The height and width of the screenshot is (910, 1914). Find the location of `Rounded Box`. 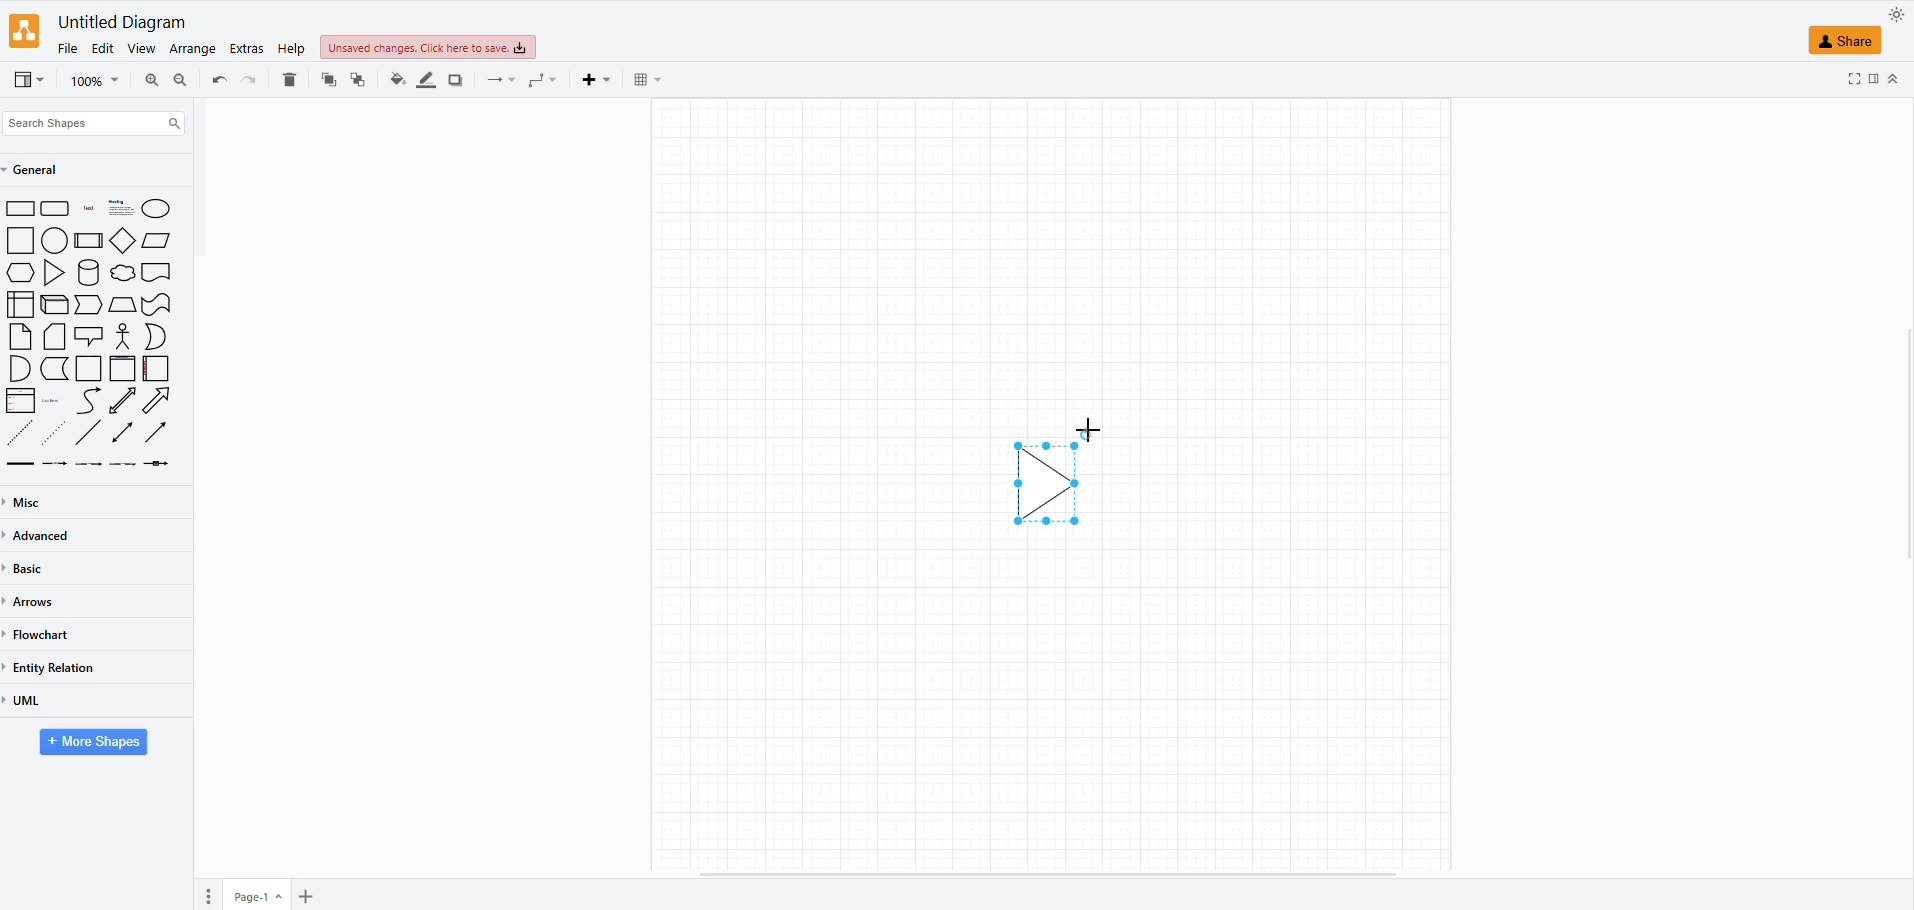

Rounded Box is located at coordinates (56, 208).